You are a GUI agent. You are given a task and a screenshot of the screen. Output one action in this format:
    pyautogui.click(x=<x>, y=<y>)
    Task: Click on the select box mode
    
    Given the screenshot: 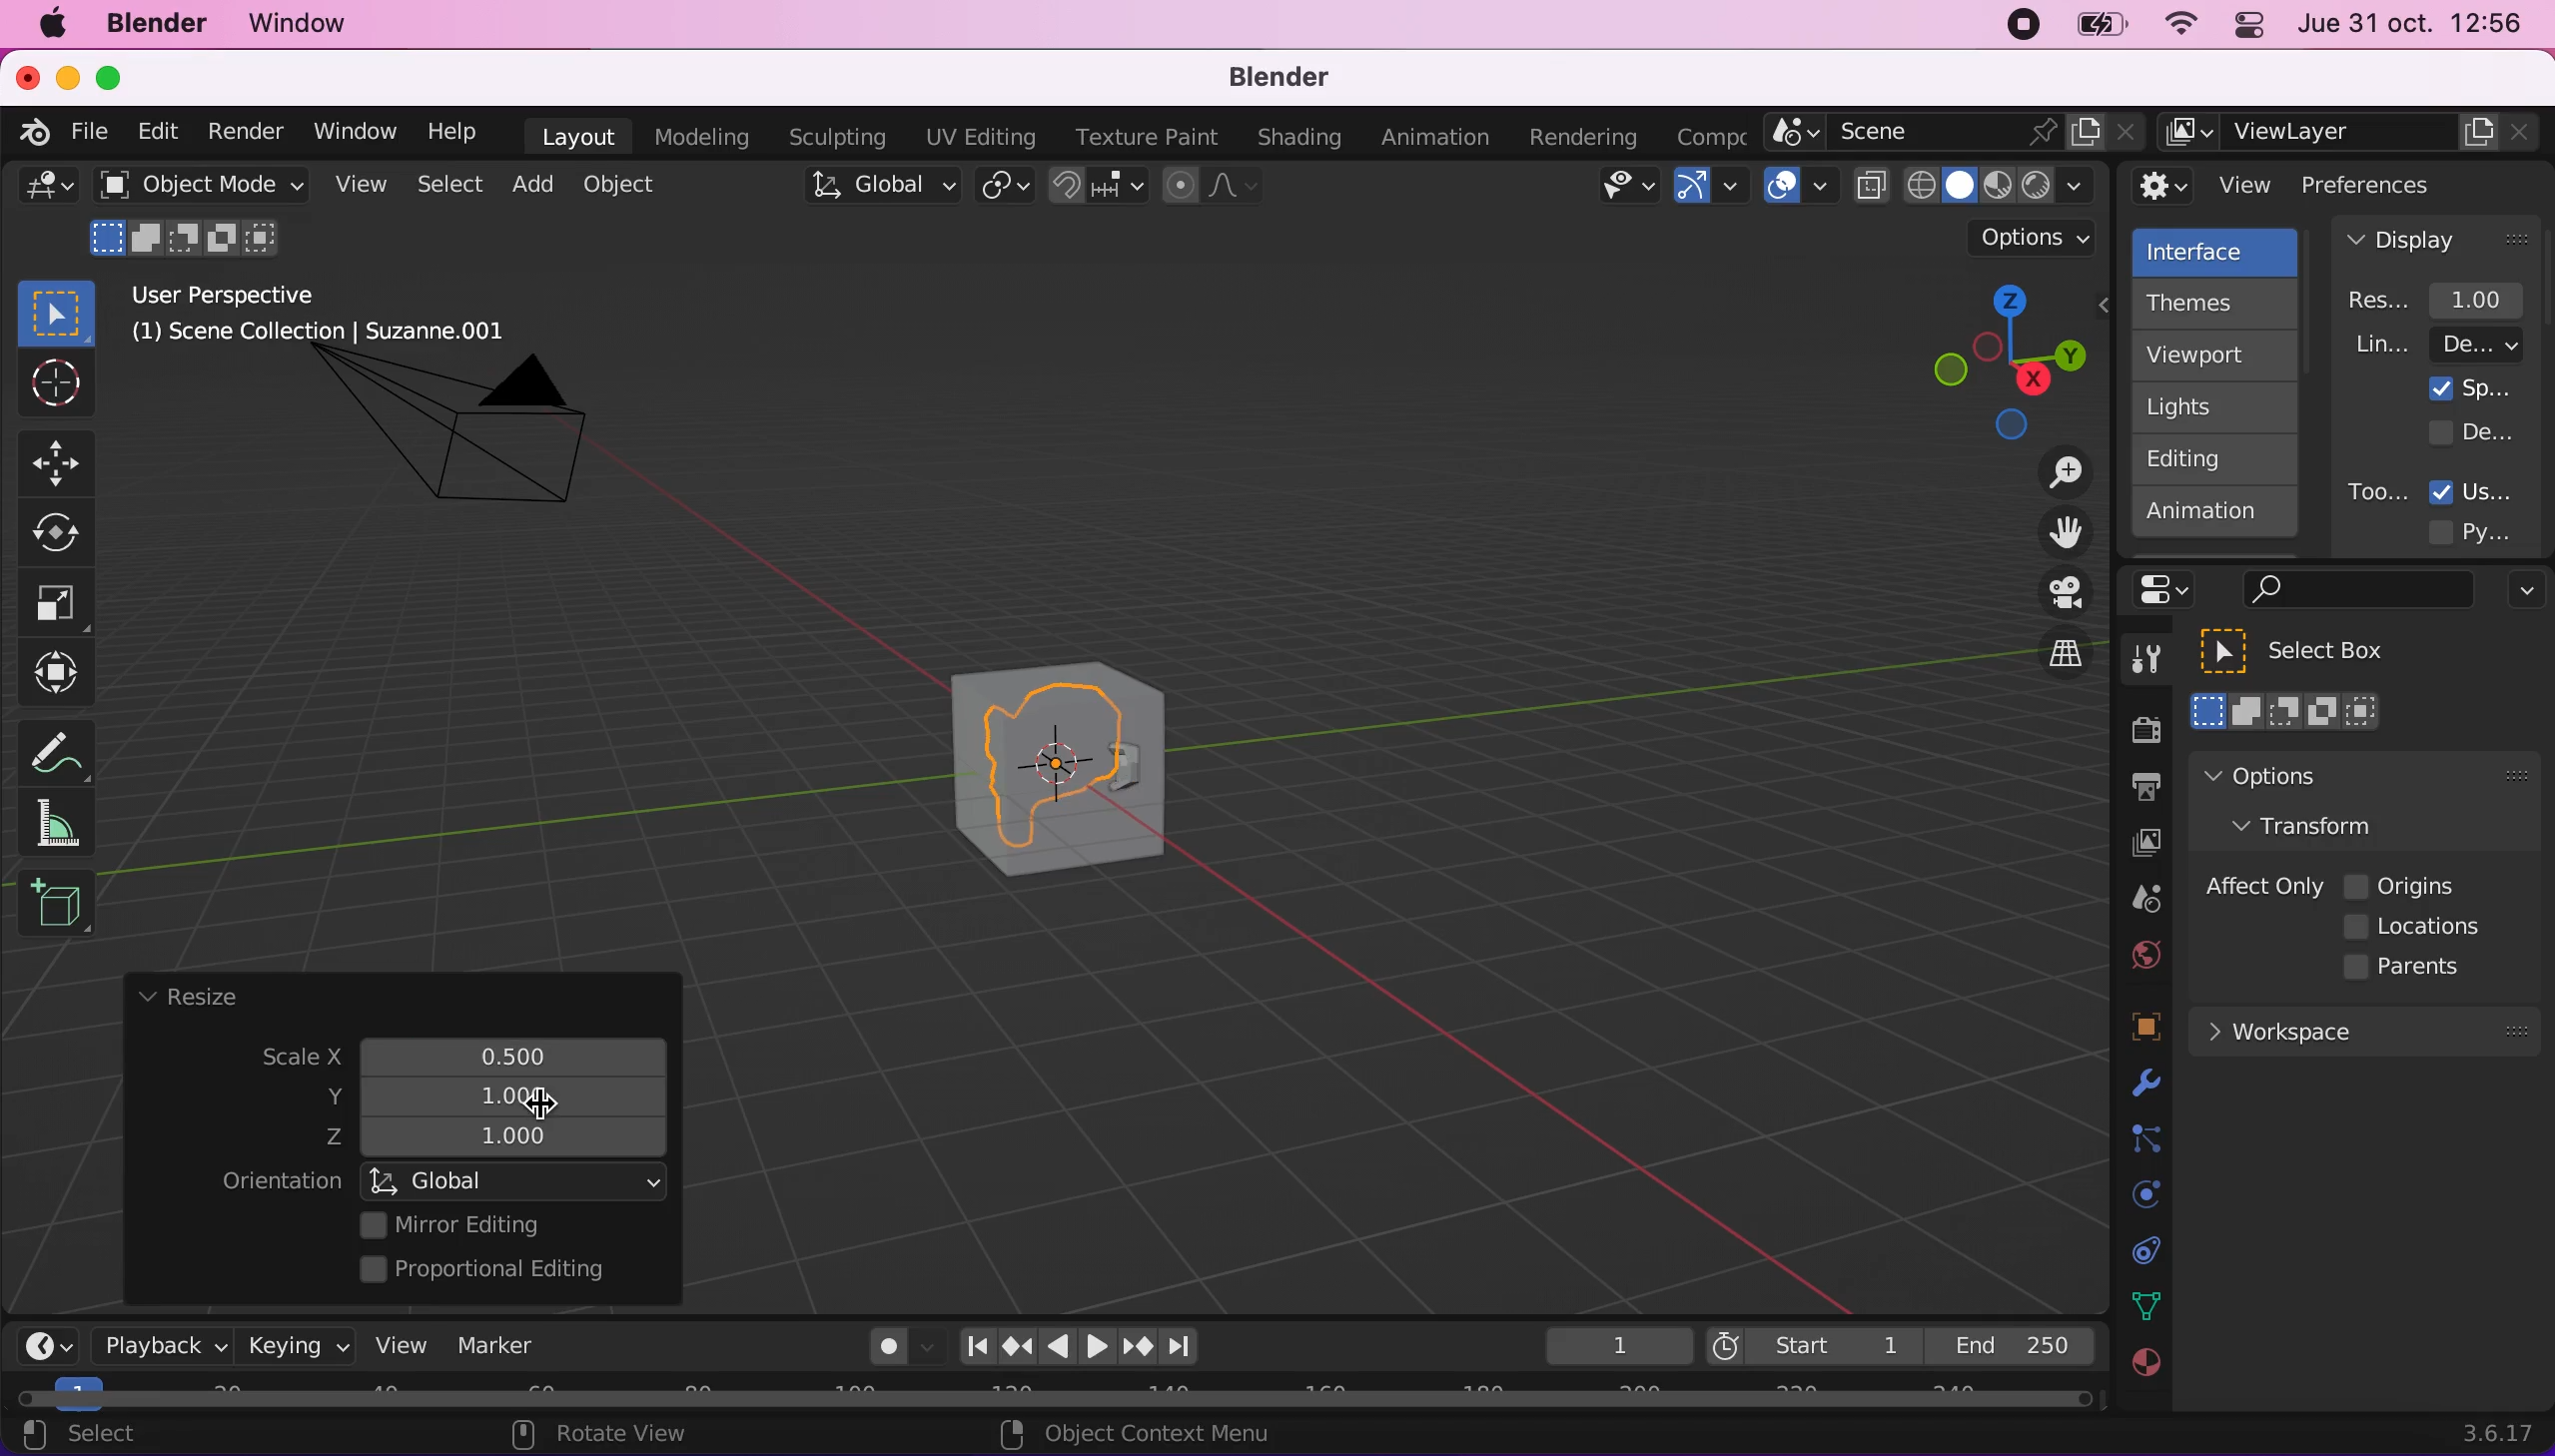 What is the action you would take?
    pyautogui.click(x=2287, y=711)
    